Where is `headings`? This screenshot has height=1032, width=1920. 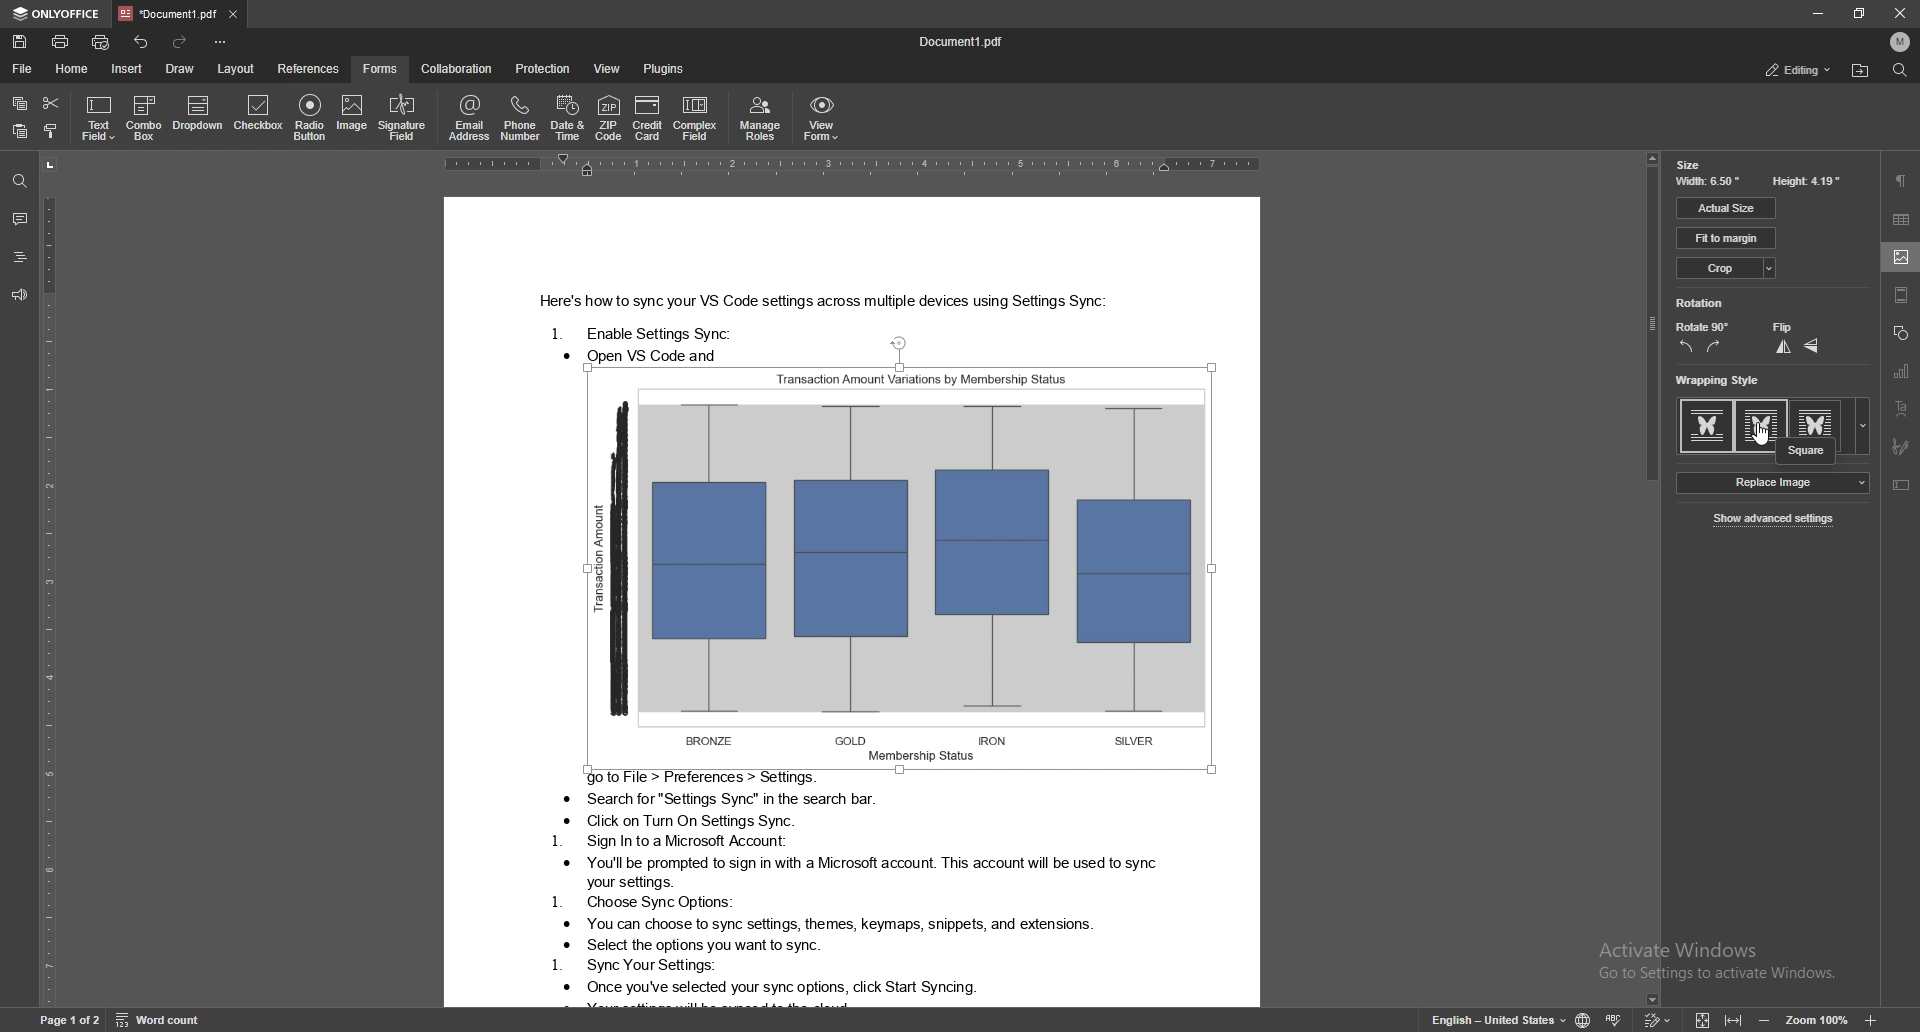
headings is located at coordinates (18, 258).